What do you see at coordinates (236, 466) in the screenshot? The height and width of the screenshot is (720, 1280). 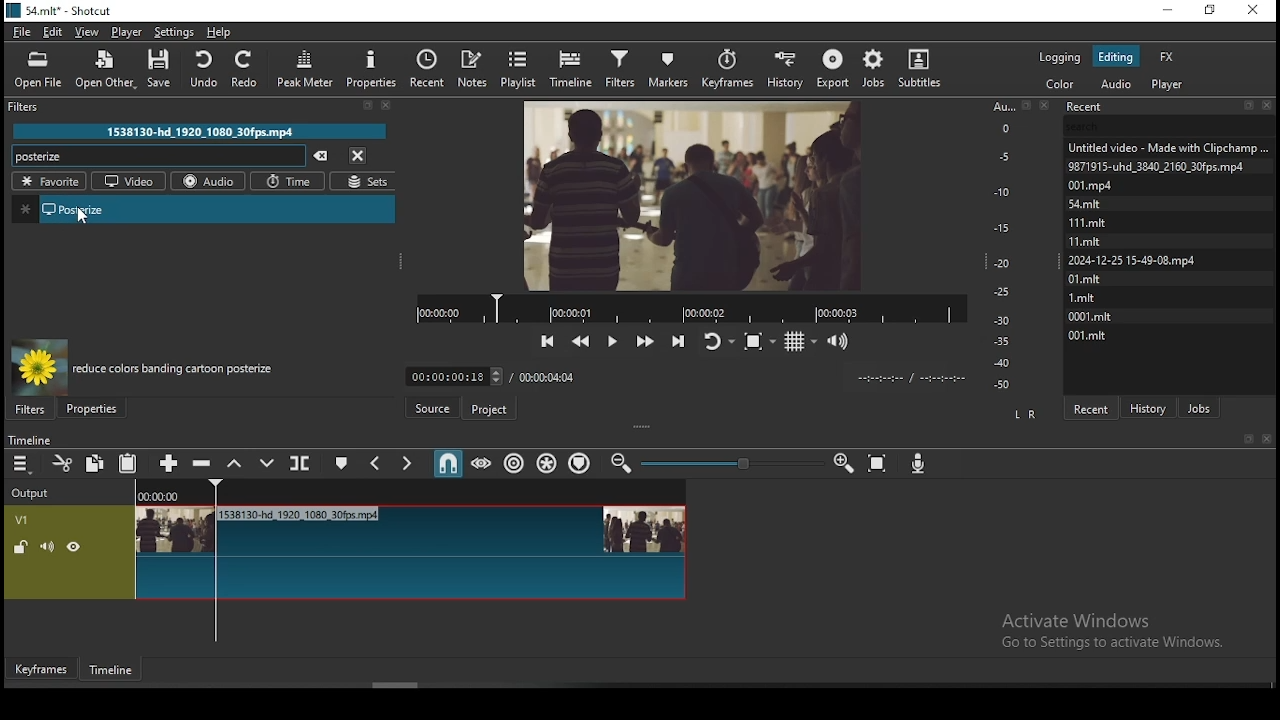 I see `lift` at bounding box center [236, 466].